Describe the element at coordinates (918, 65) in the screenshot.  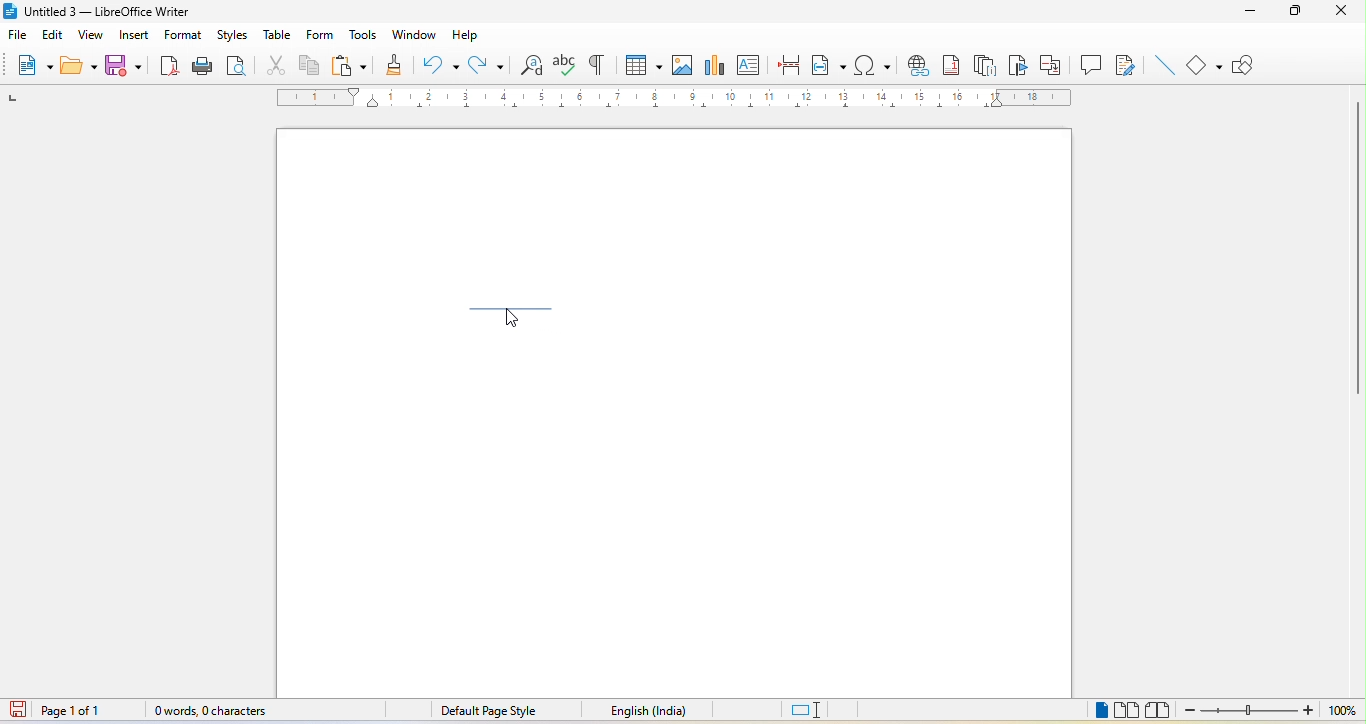
I see `hyperlink` at that location.